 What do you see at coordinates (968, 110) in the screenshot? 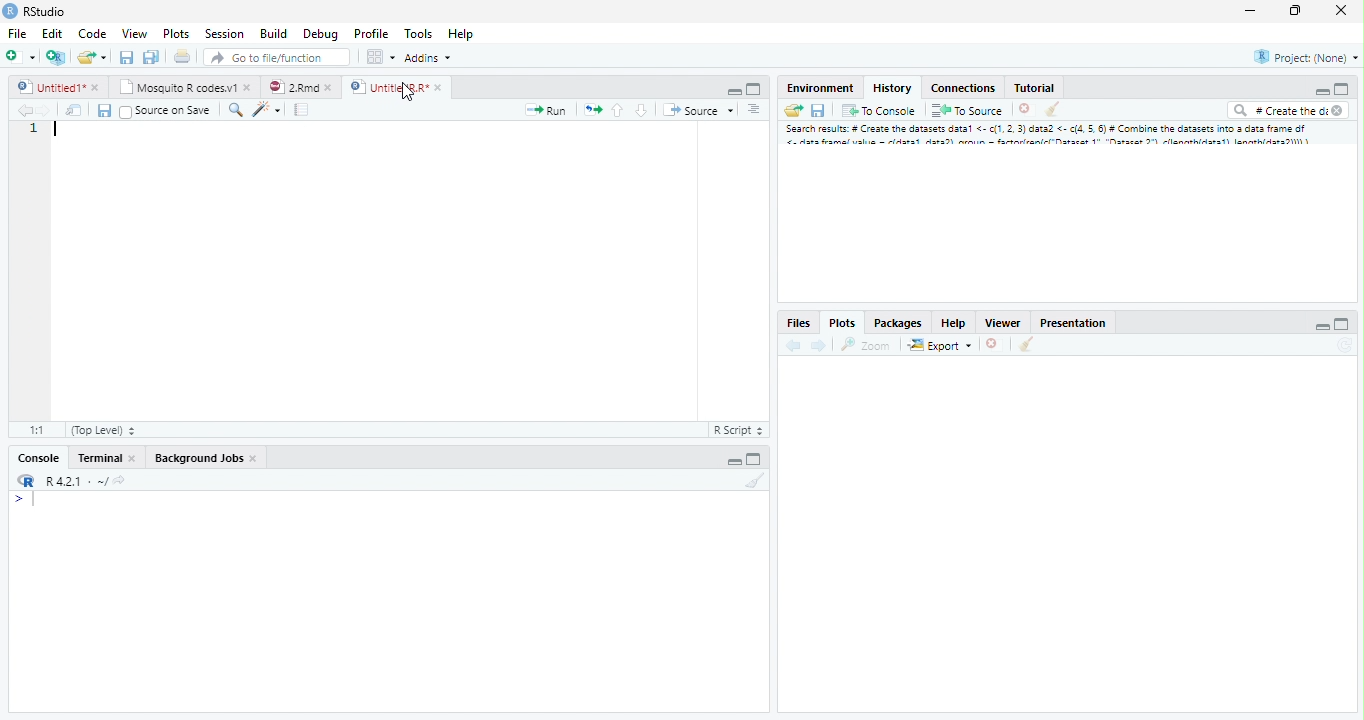
I see `To Source` at bounding box center [968, 110].